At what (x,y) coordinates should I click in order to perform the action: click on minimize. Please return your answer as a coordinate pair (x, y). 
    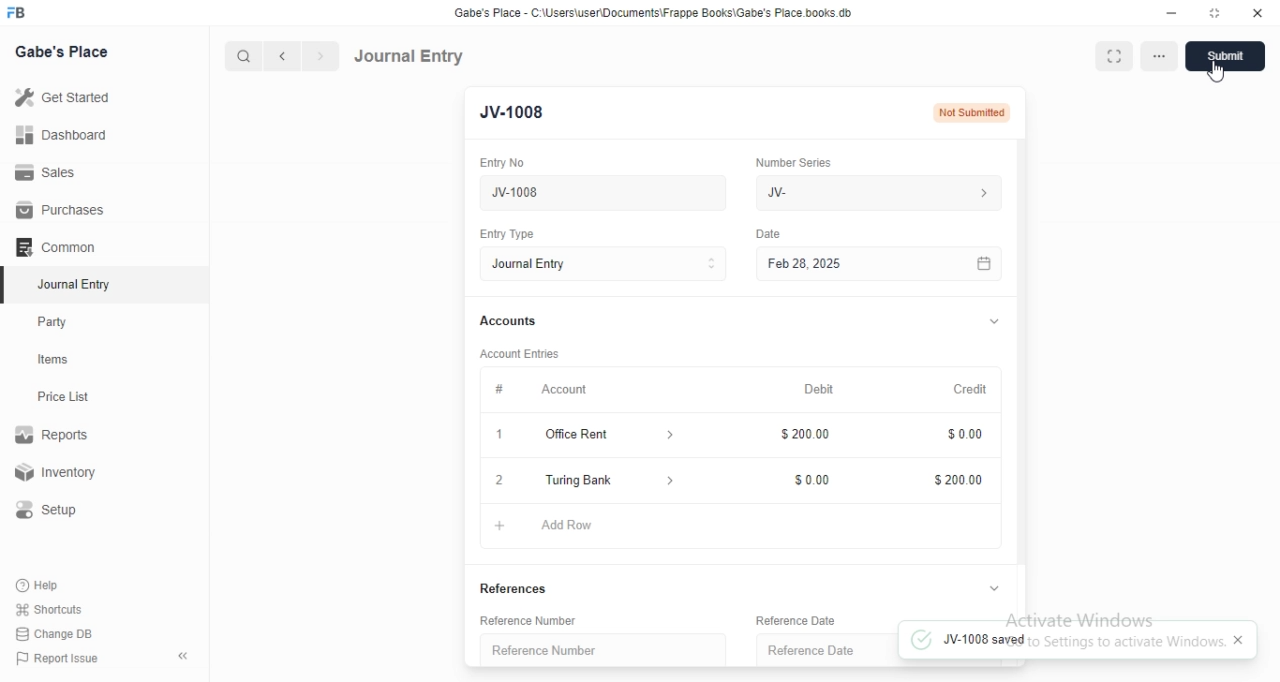
    Looking at the image, I should click on (1170, 12).